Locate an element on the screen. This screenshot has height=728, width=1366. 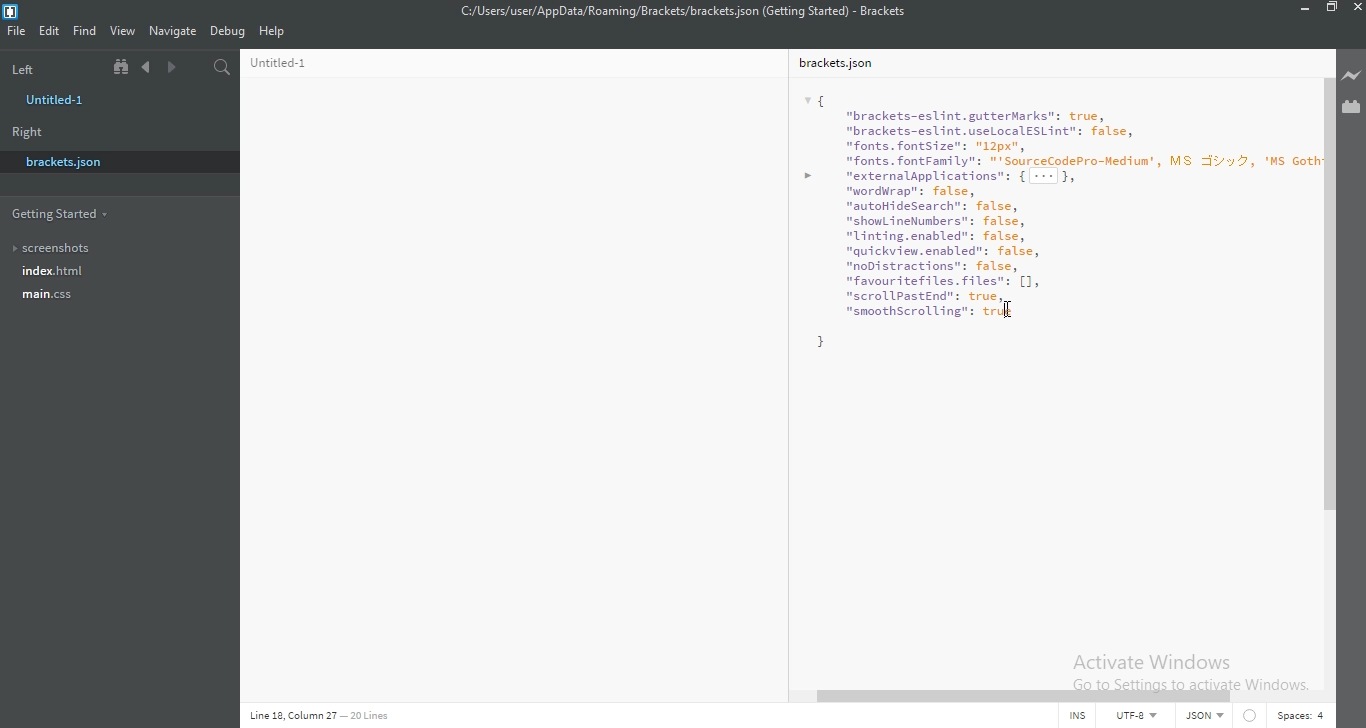
Debug is located at coordinates (229, 30).